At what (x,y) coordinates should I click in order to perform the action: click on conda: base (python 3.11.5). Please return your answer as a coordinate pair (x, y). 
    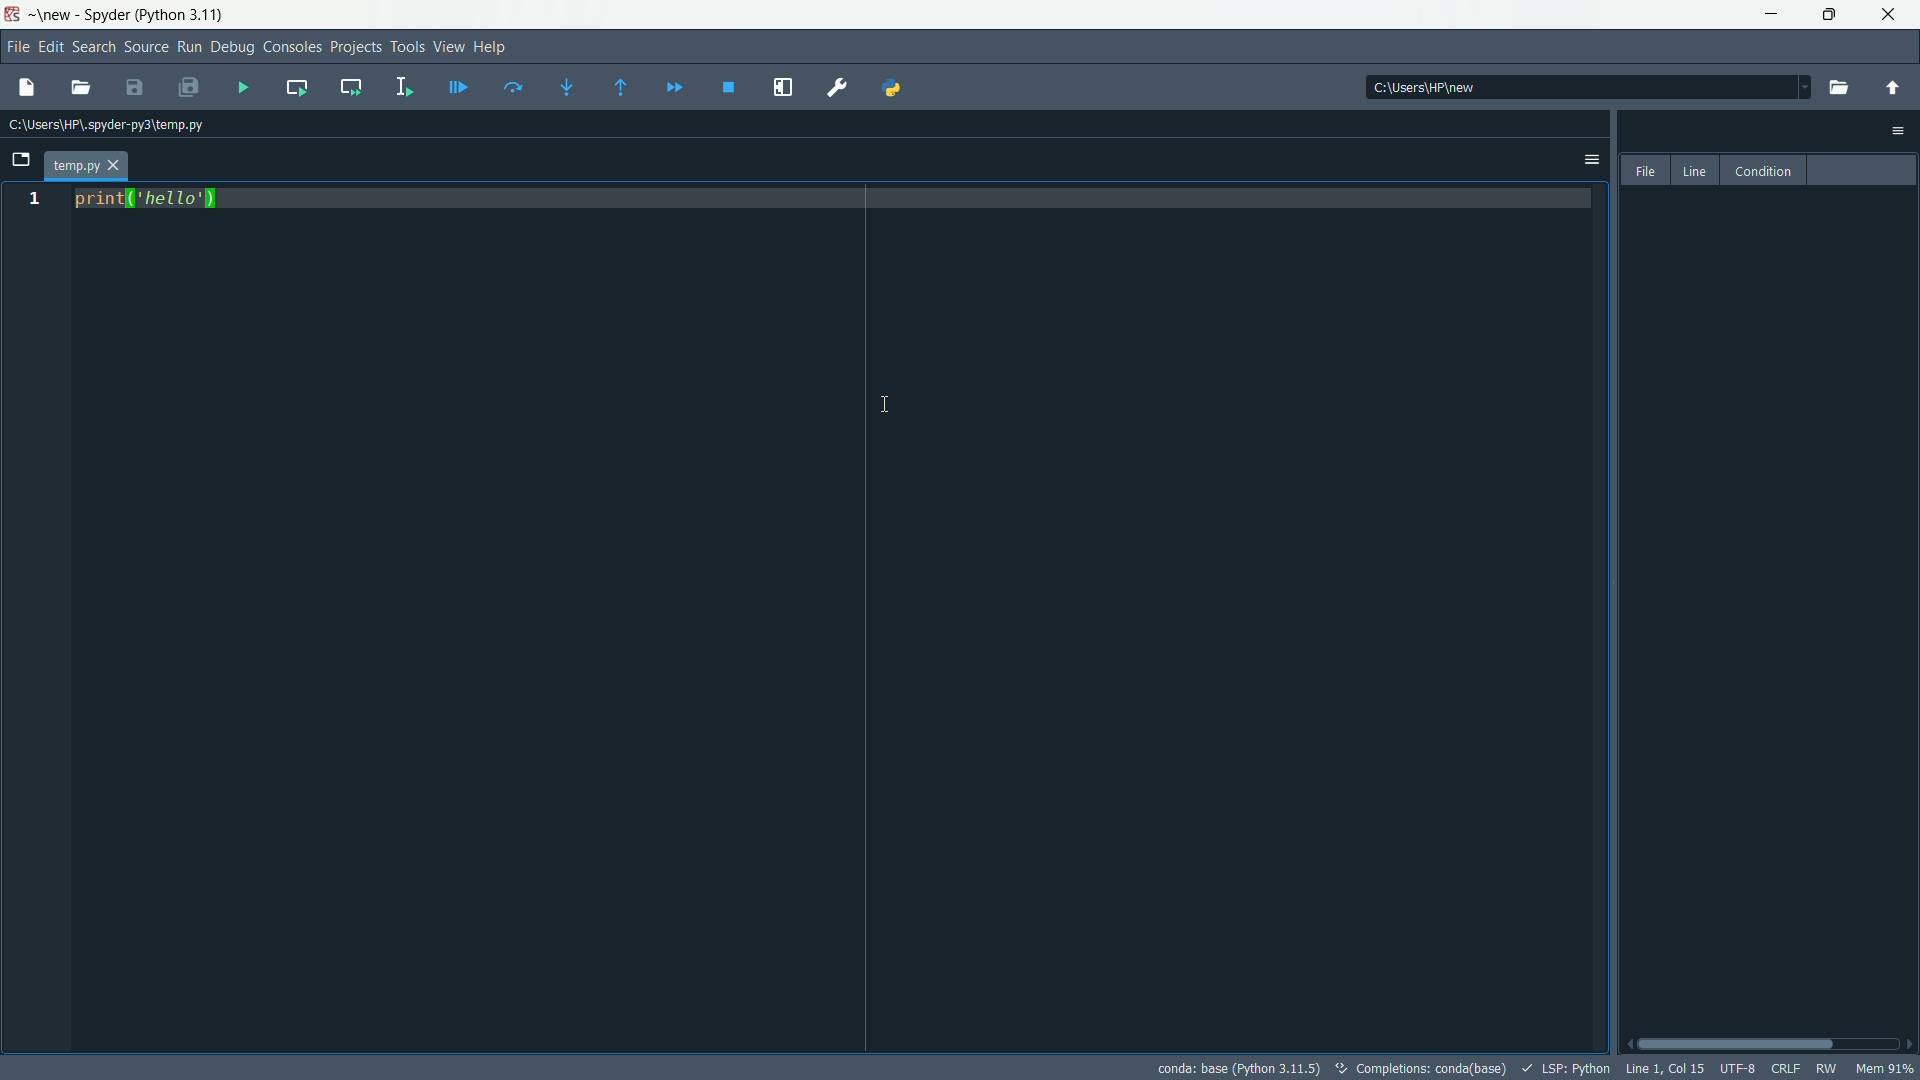
    Looking at the image, I should click on (1240, 1068).